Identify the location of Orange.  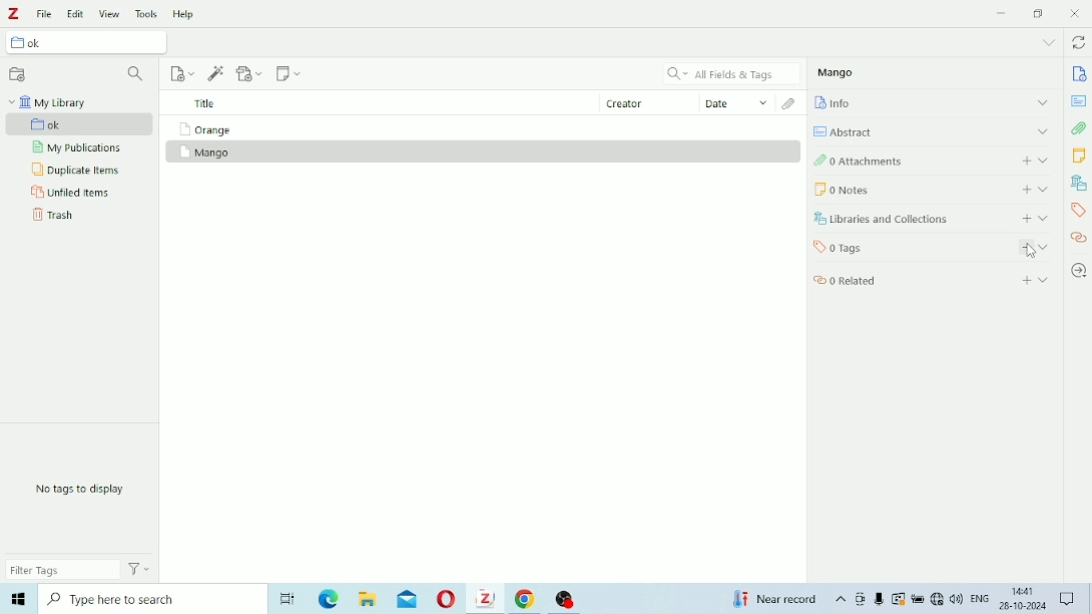
(203, 129).